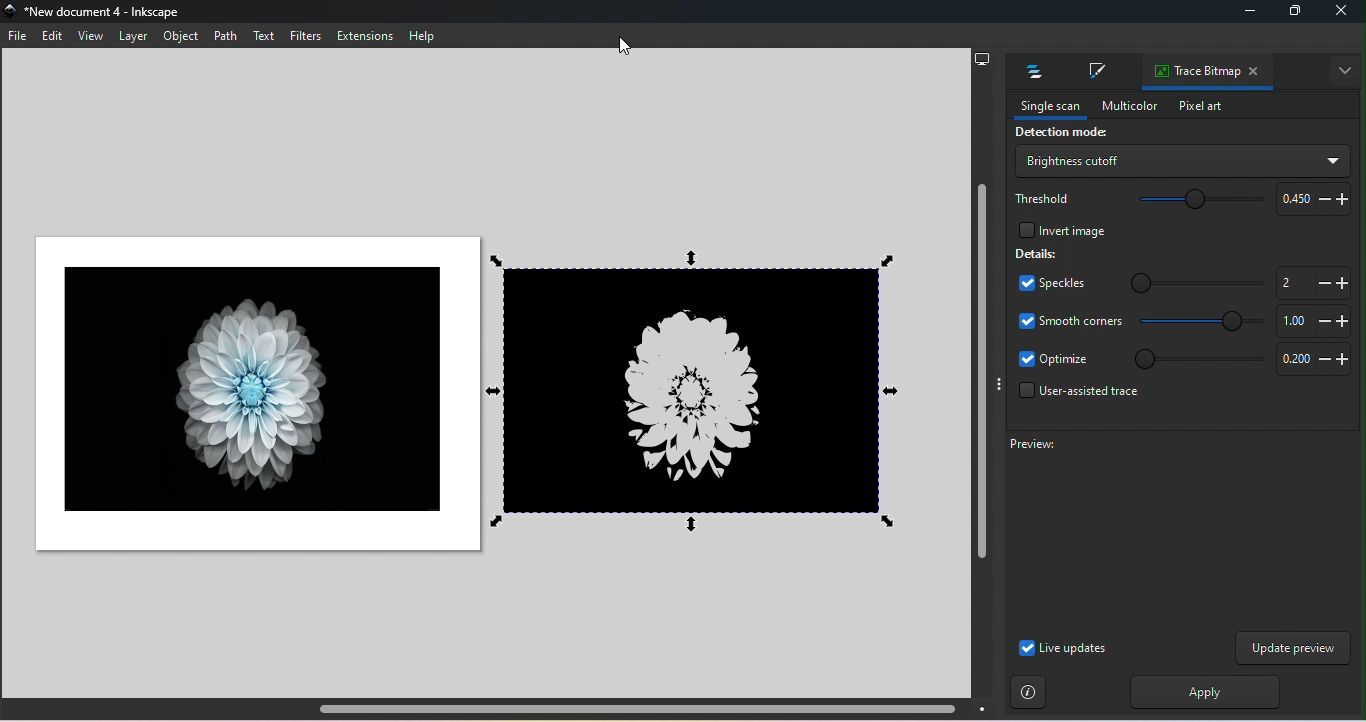 This screenshot has width=1366, height=722. I want to click on Minimize, so click(1246, 14).